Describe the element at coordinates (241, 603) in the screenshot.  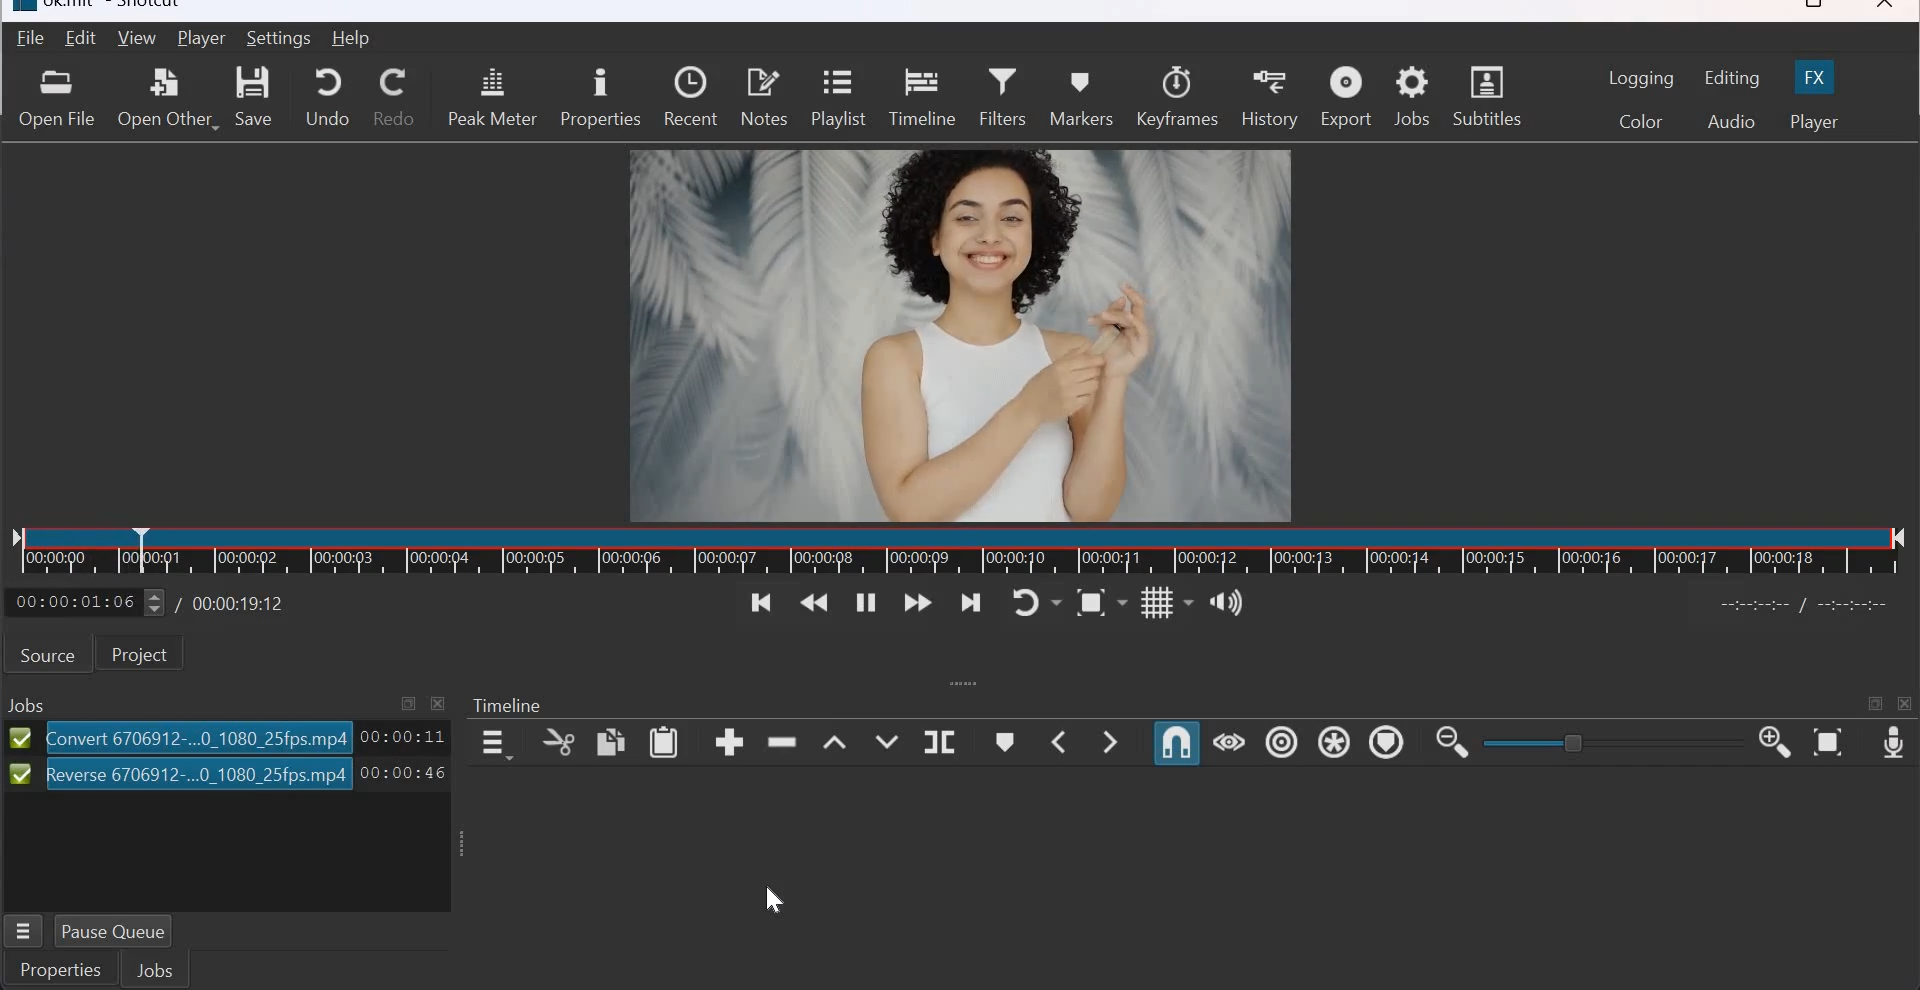
I see `Total duration` at that location.